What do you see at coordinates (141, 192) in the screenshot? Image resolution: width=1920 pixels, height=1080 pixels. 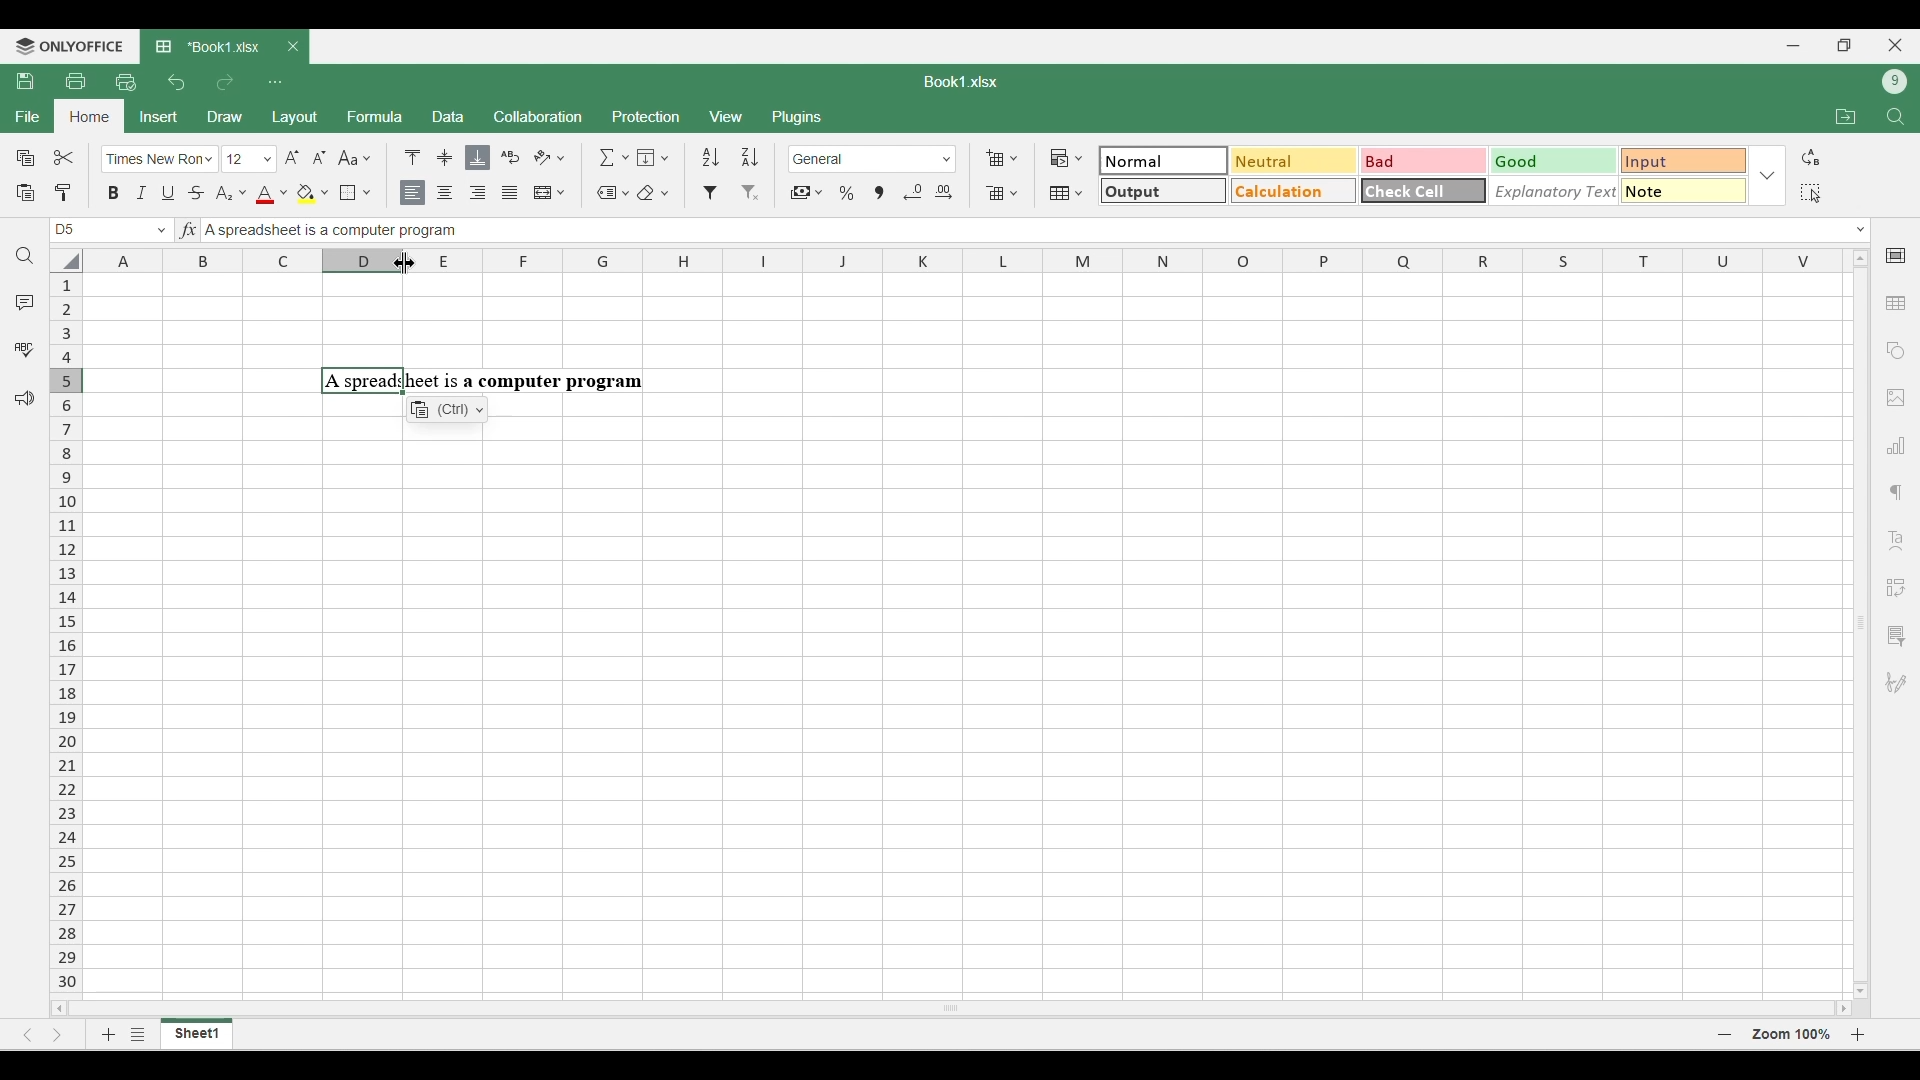 I see `Italics` at bounding box center [141, 192].